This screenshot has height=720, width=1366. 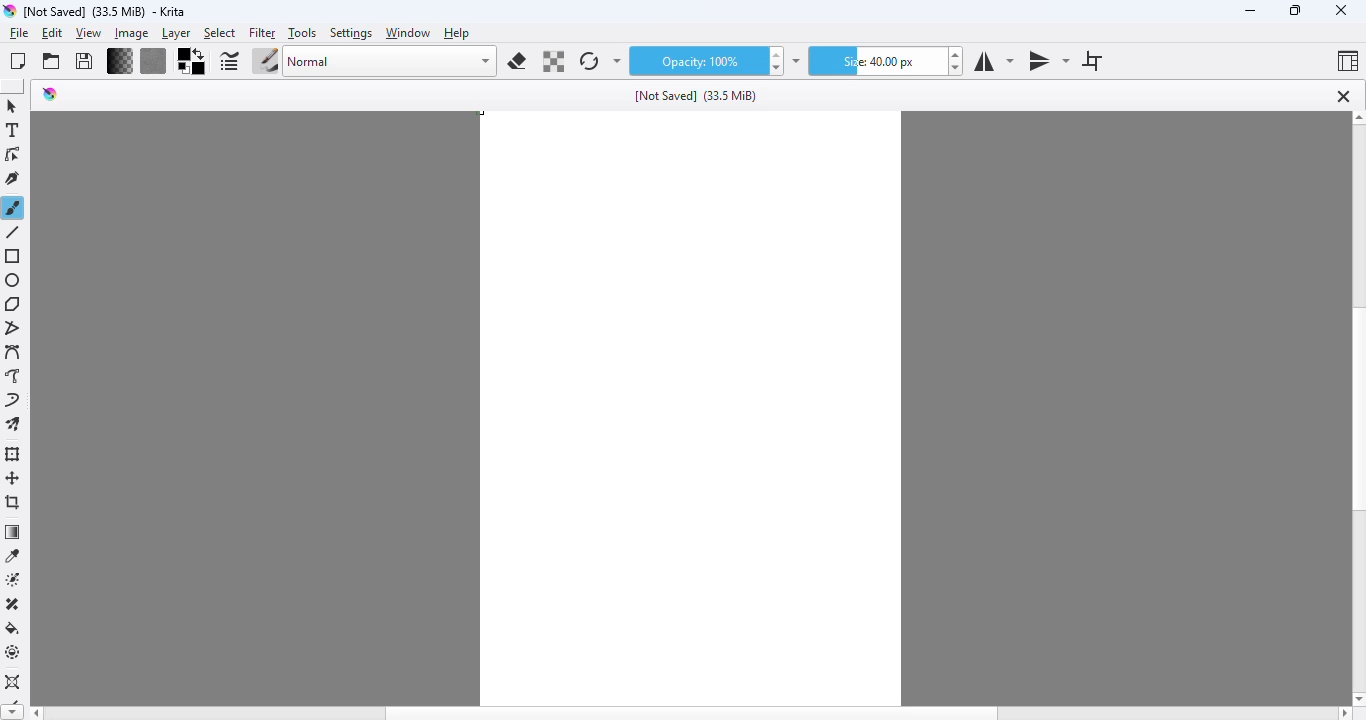 What do you see at coordinates (14, 502) in the screenshot?
I see `crop an image to an area` at bounding box center [14, 502].